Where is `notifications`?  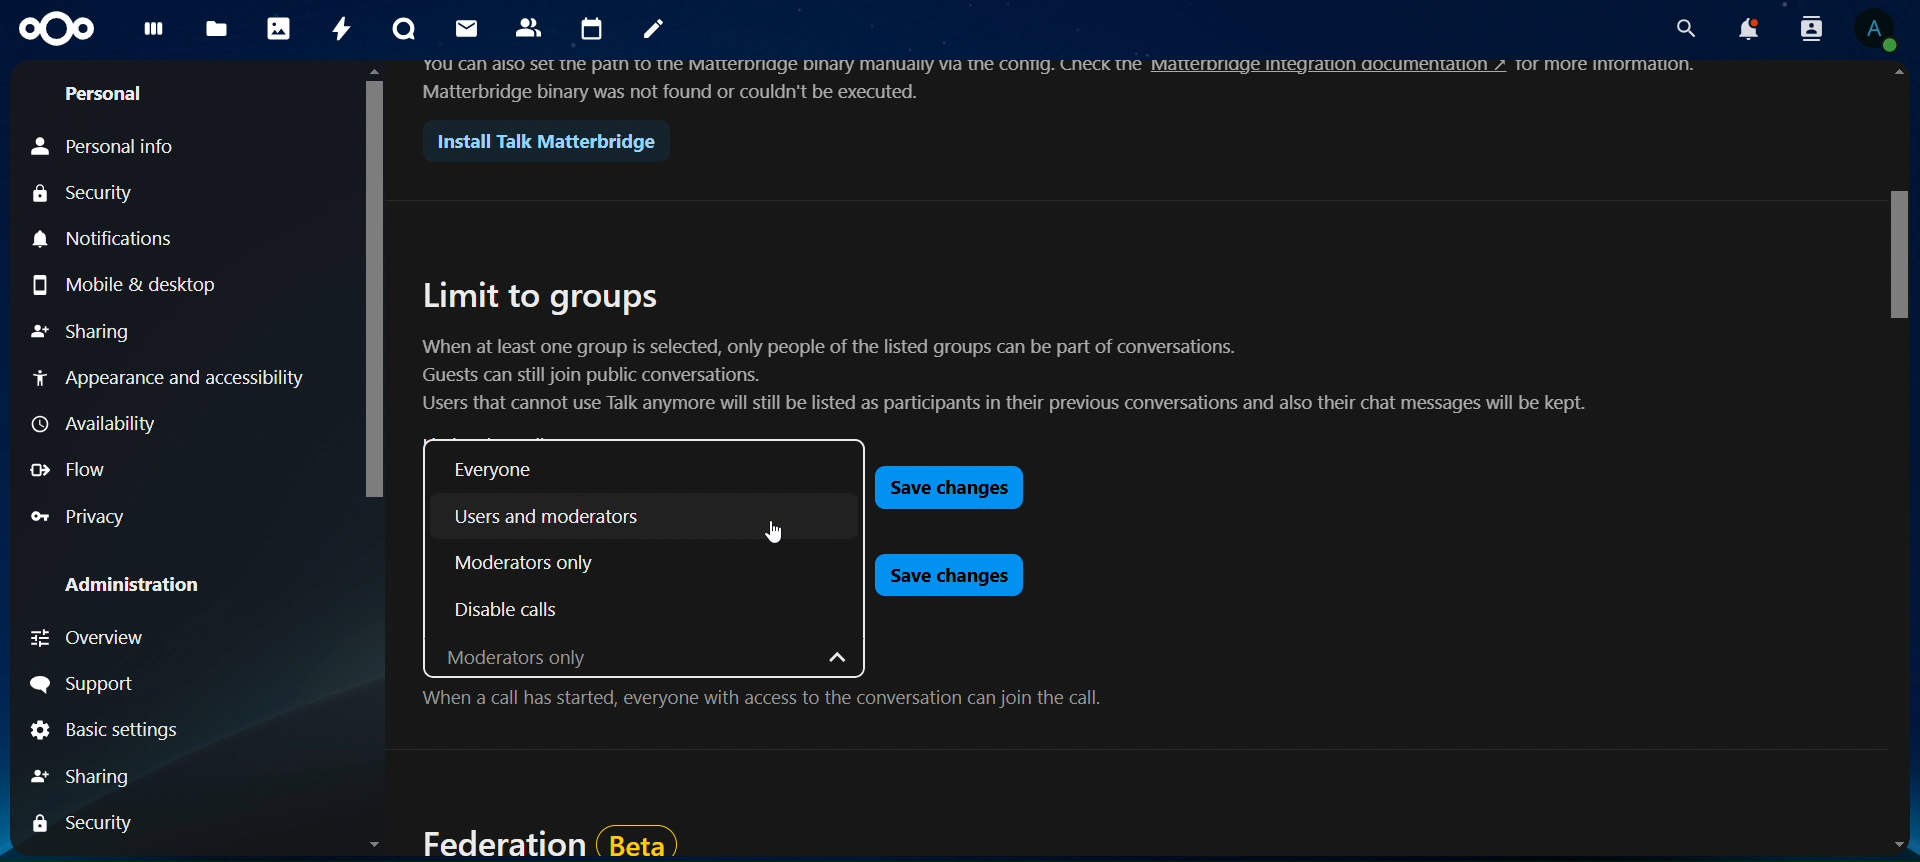
notifications is located at coordinates (1742, 30).